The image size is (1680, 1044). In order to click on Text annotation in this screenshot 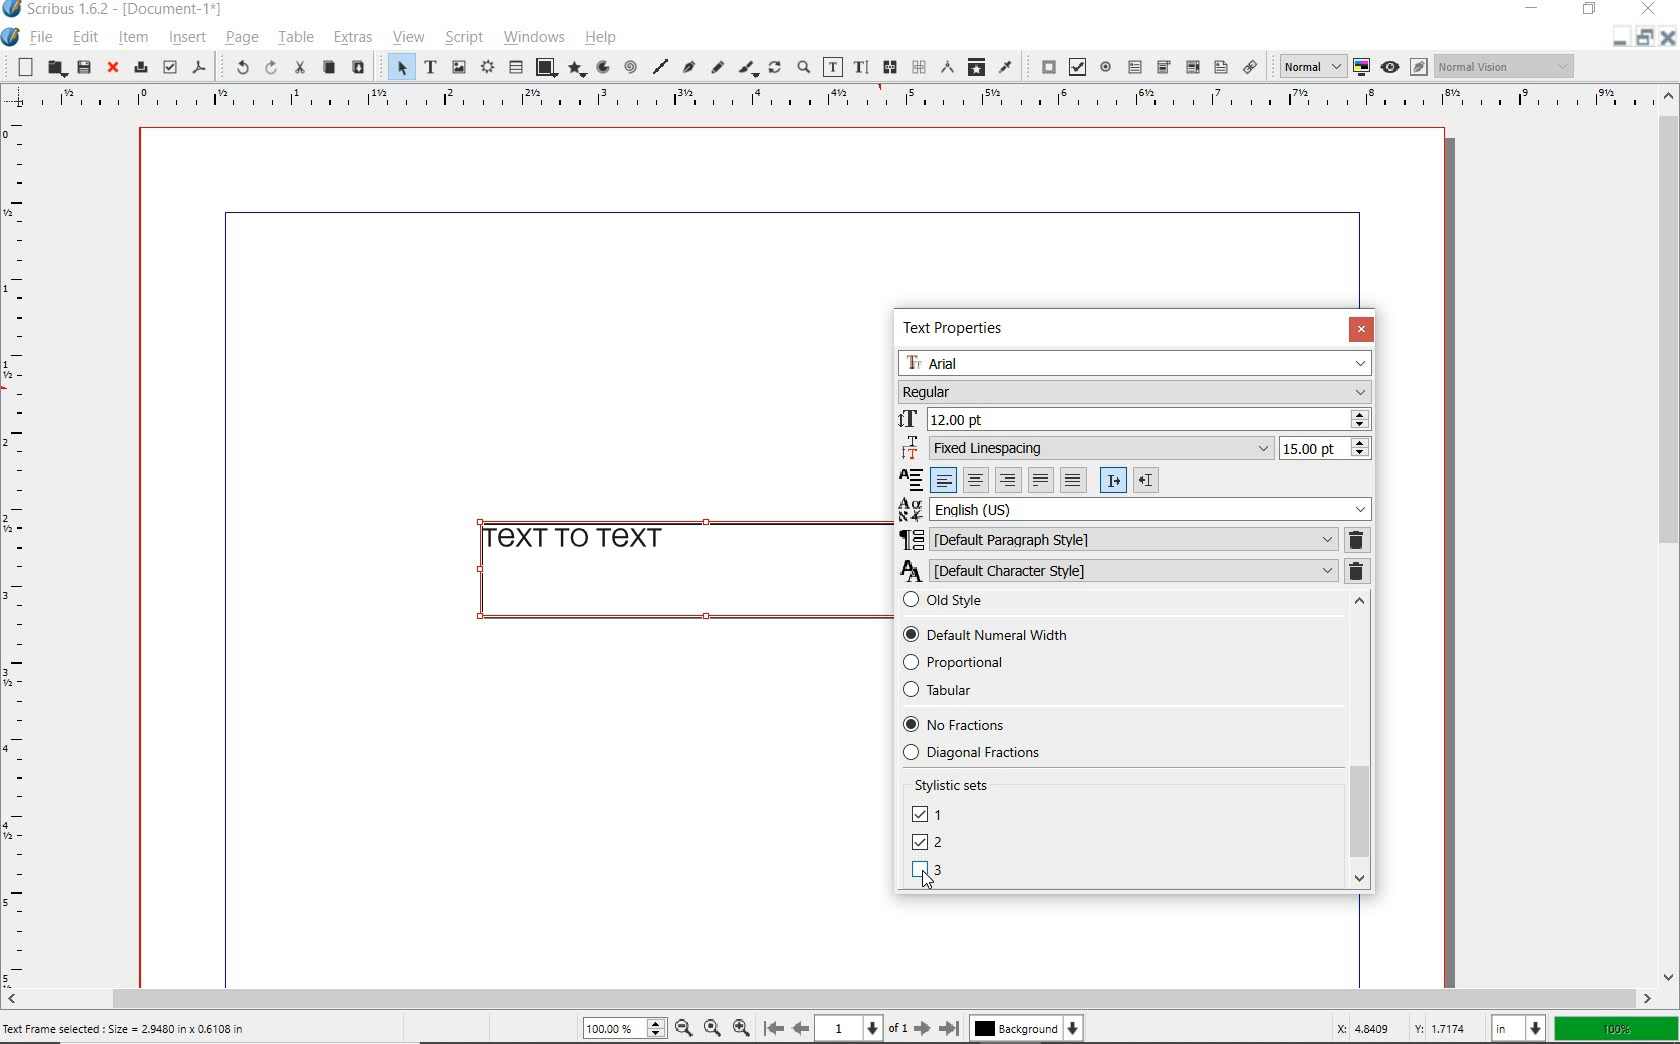, I will do `click(1220, 69)`.